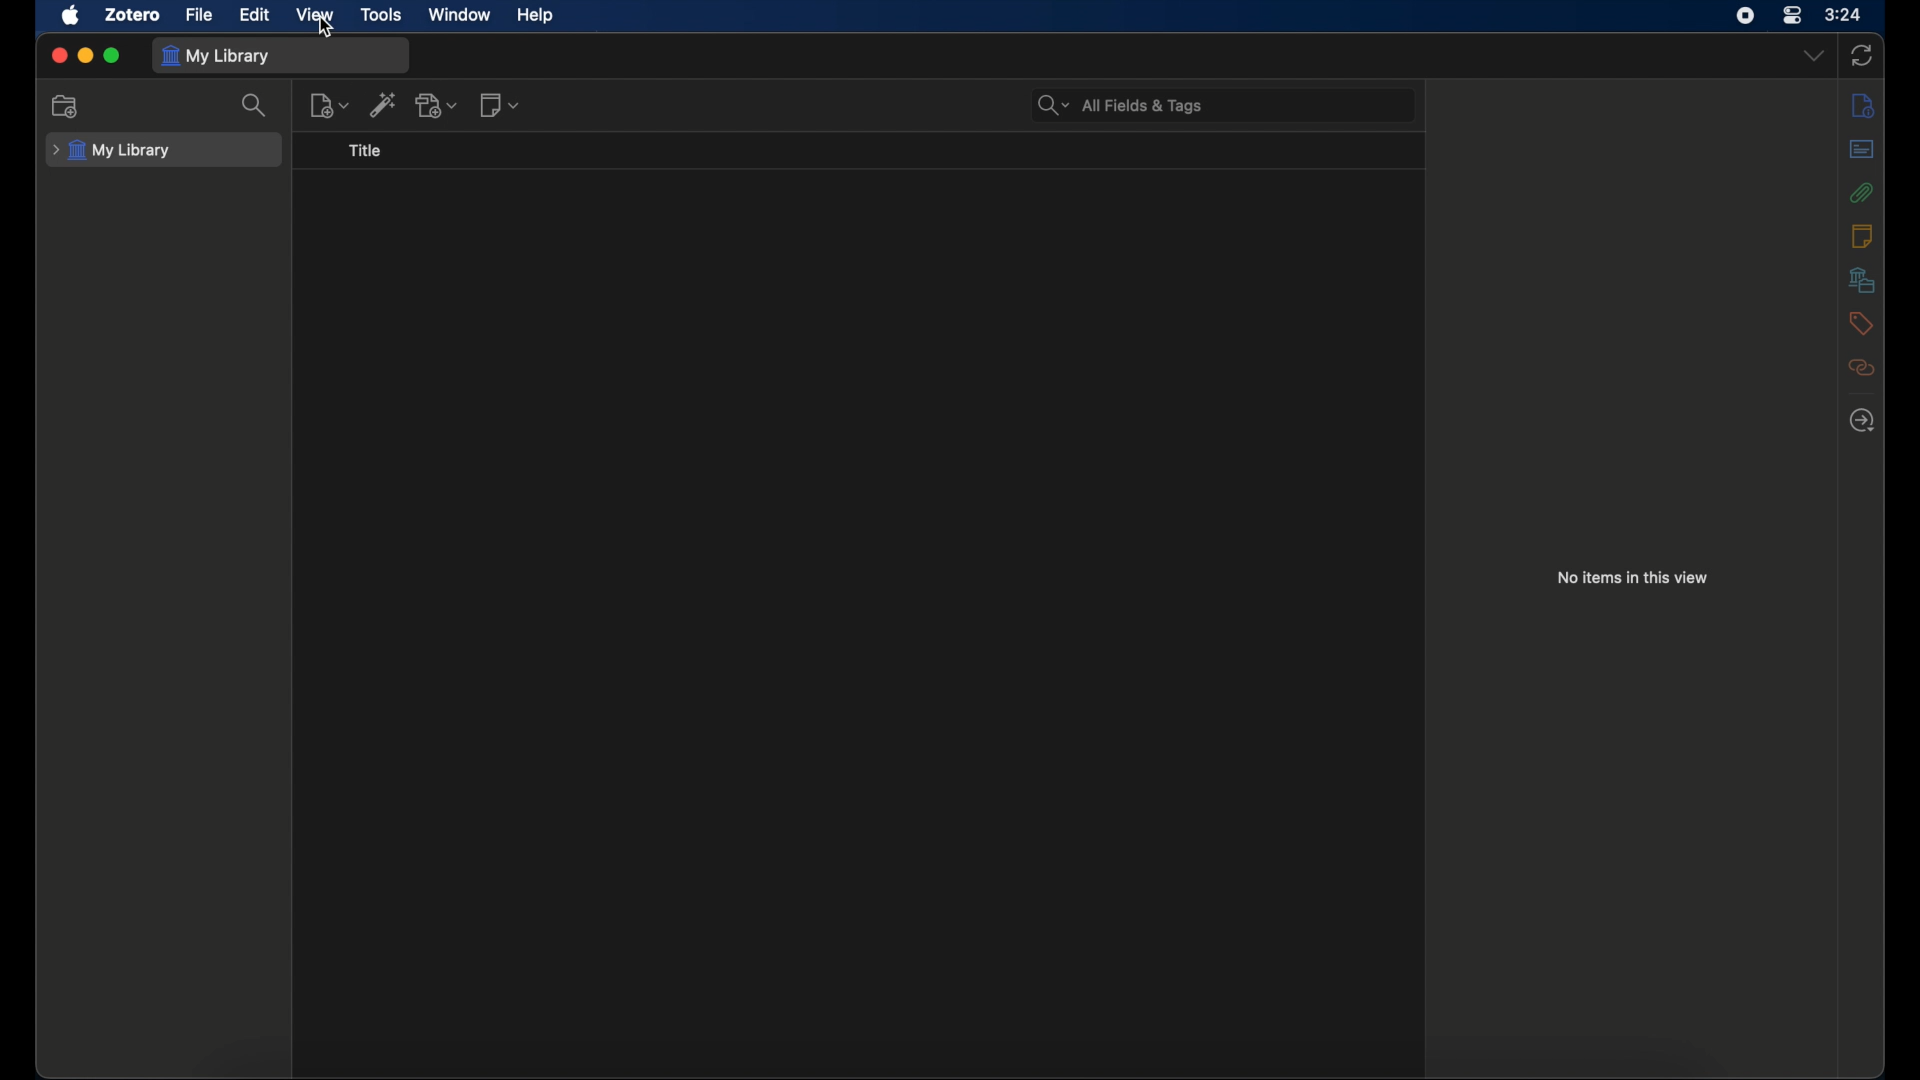  I want to click on dropdown, so click(1814, 56).